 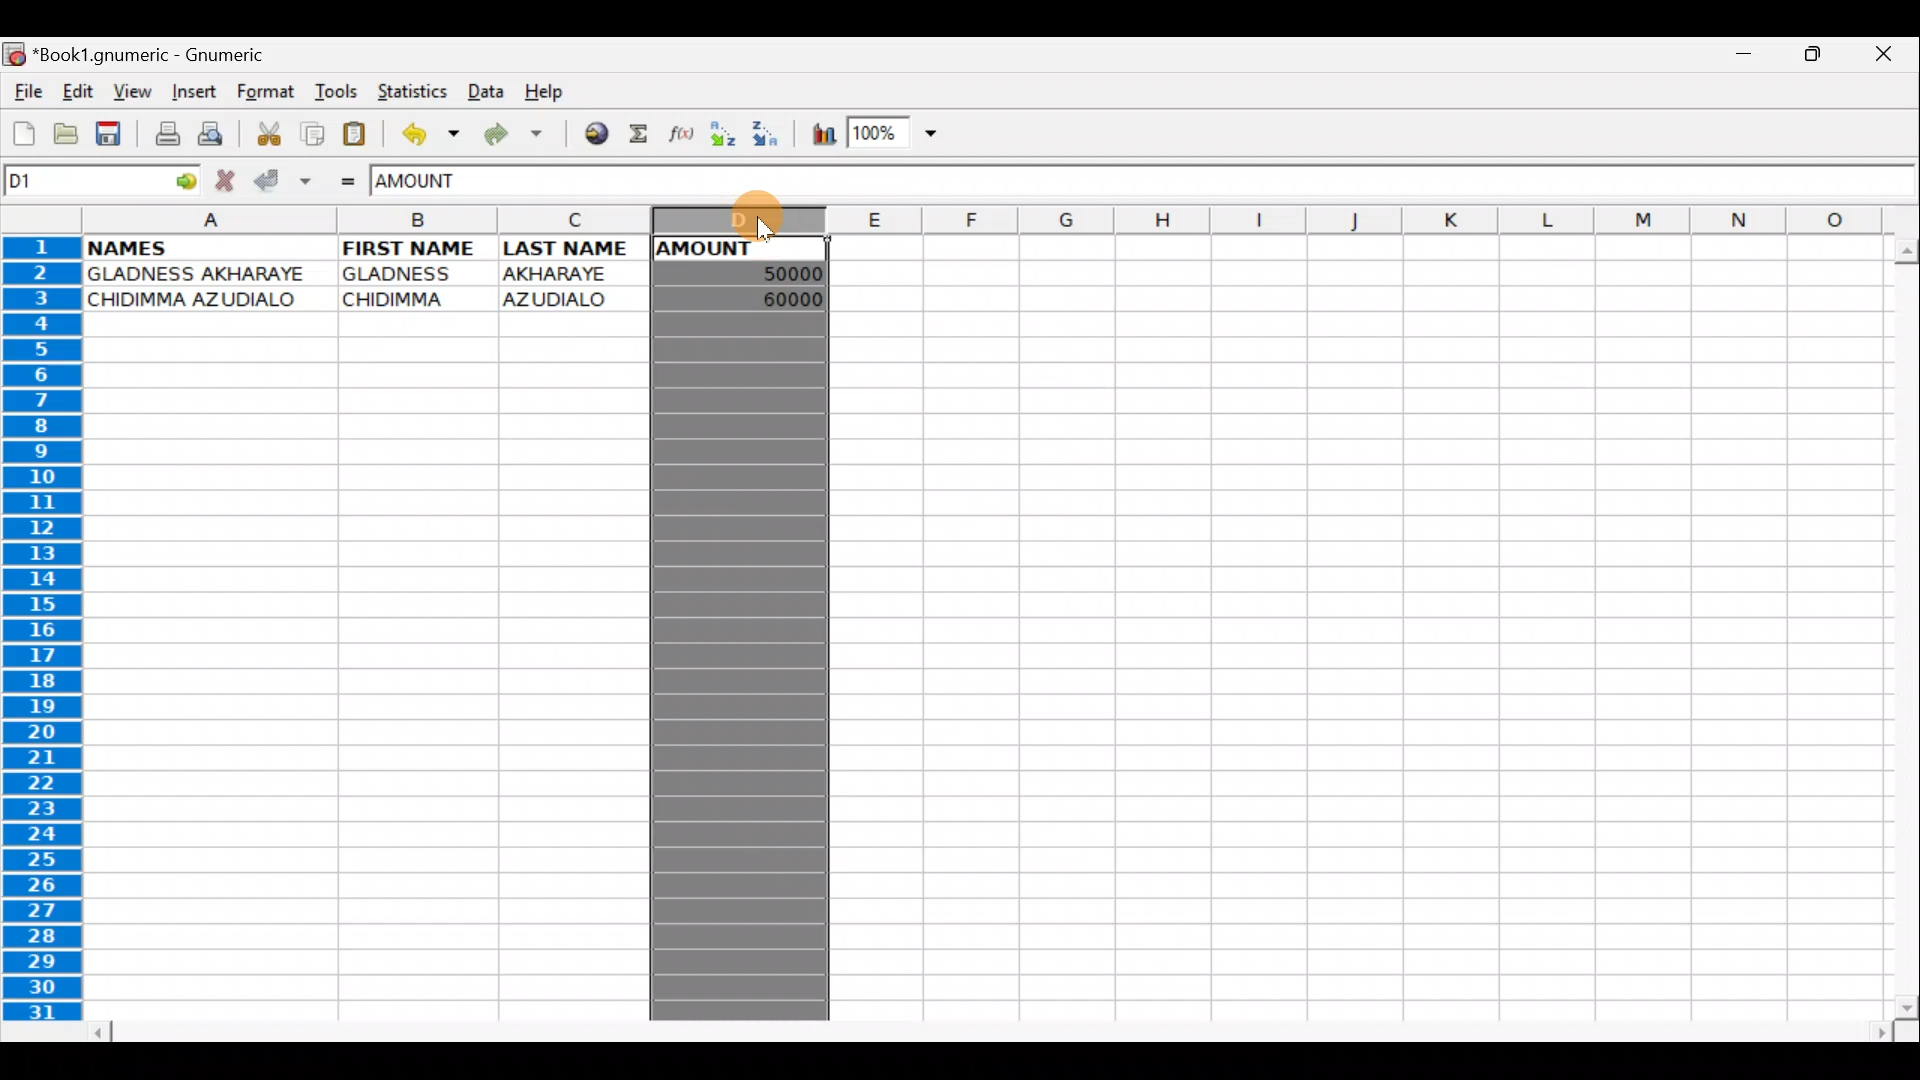 What do you see at coordinates (330, 93) in the screenshot?
I see `Tools` at bounding box center [330, 93].